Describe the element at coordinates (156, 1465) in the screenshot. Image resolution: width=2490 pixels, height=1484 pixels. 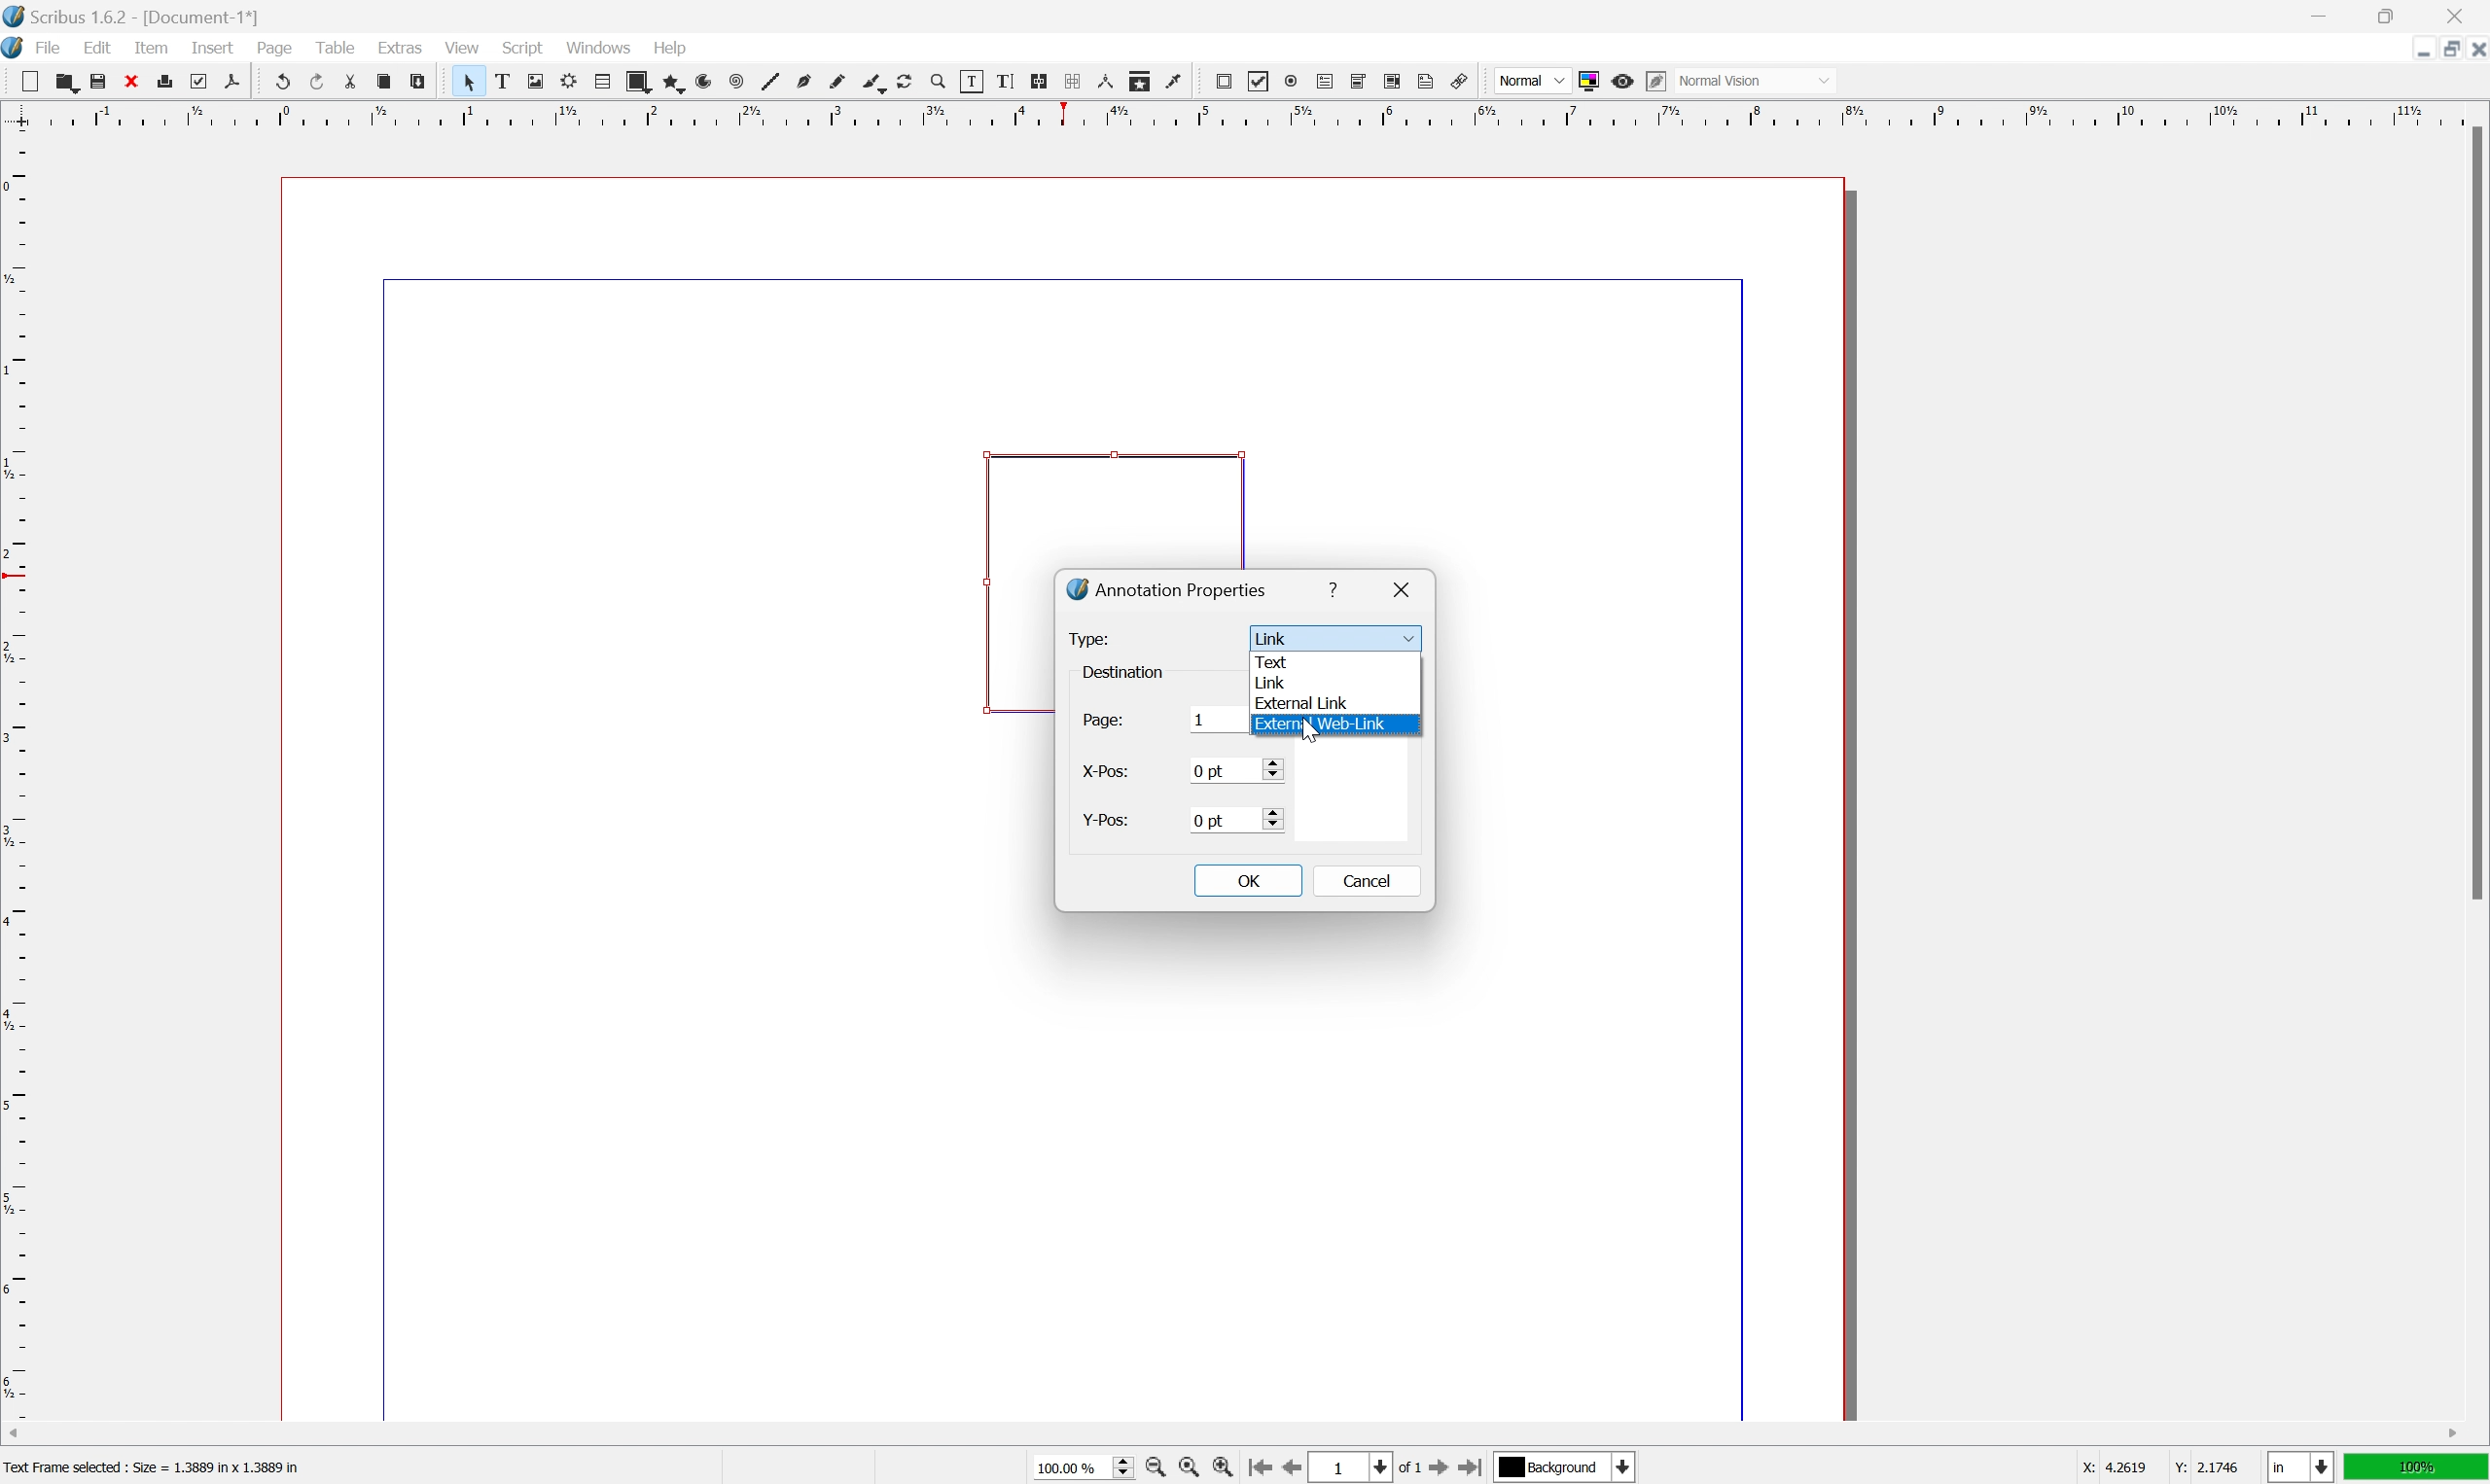
I see `Text frame selected : size = 1.3889 in × 1.3889 in` at that location.